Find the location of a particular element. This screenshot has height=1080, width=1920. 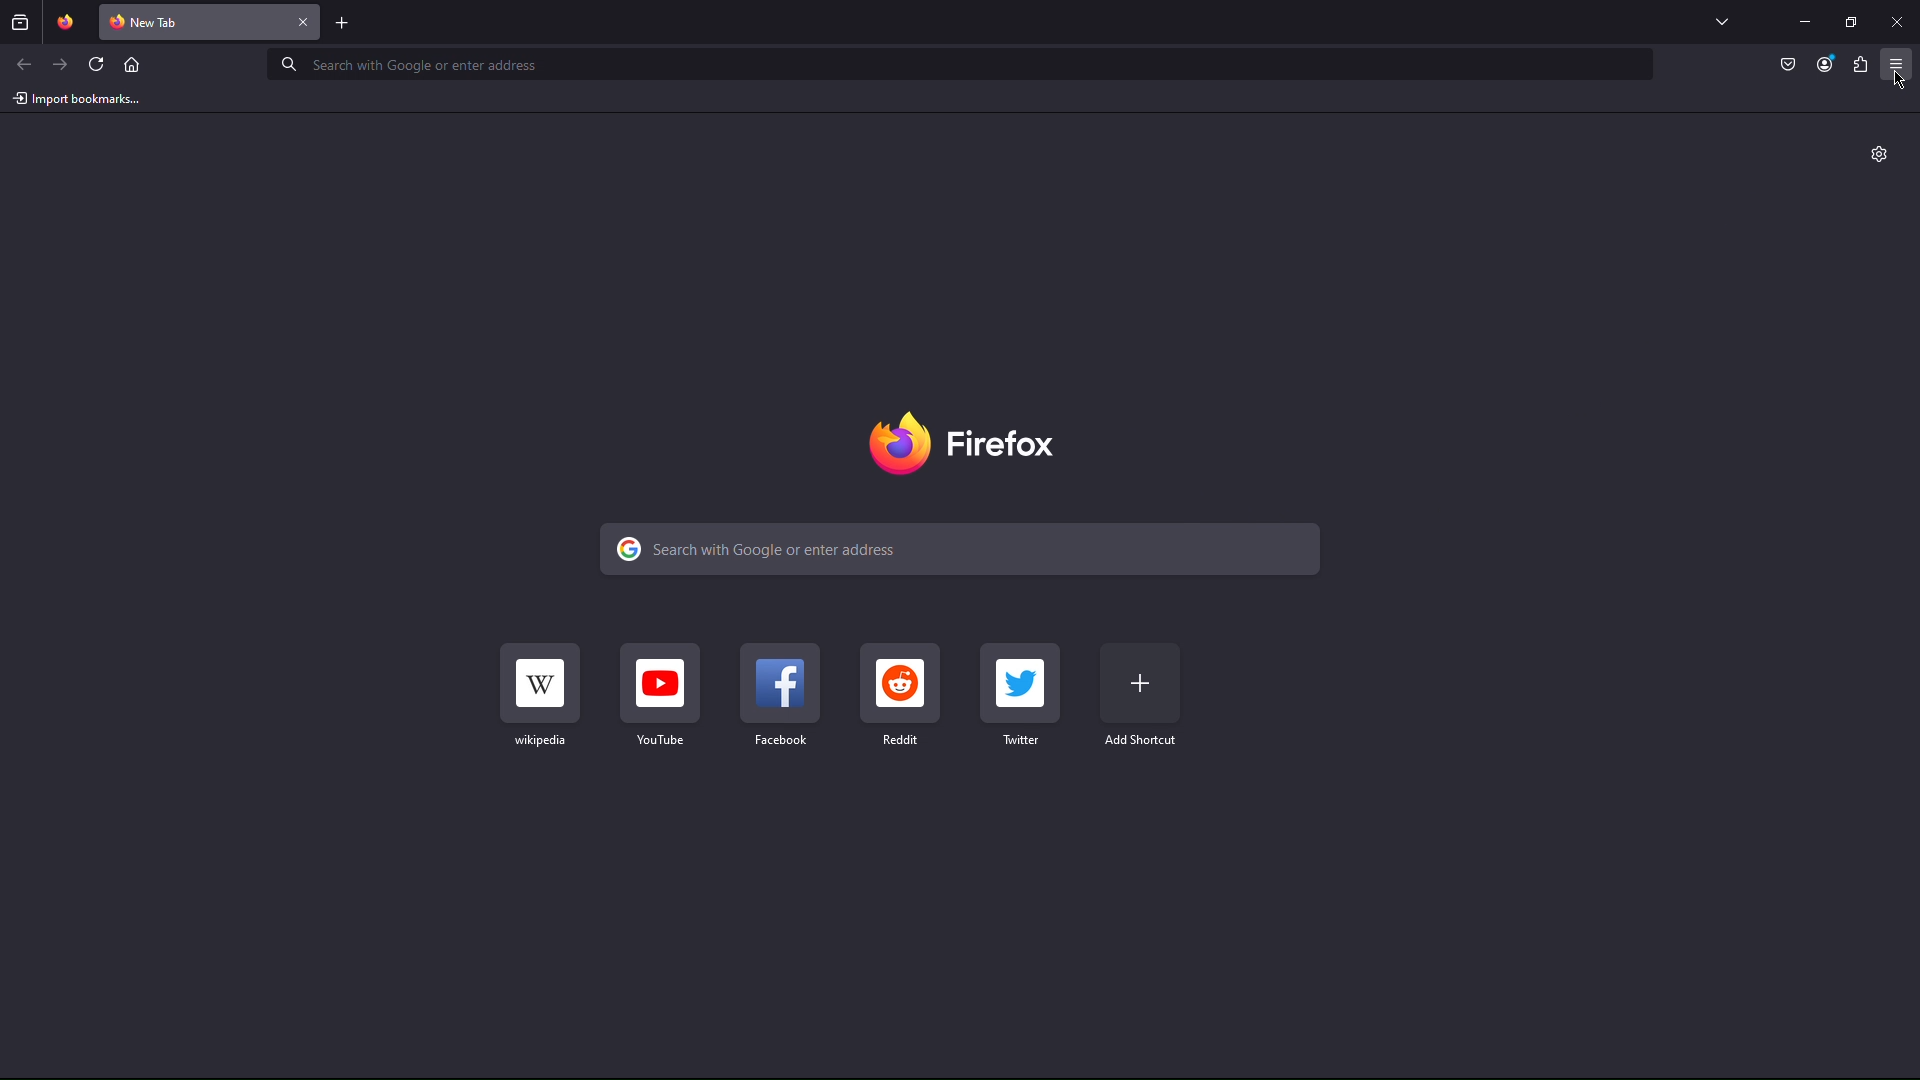

Home page is located at coordinates (131, 63).